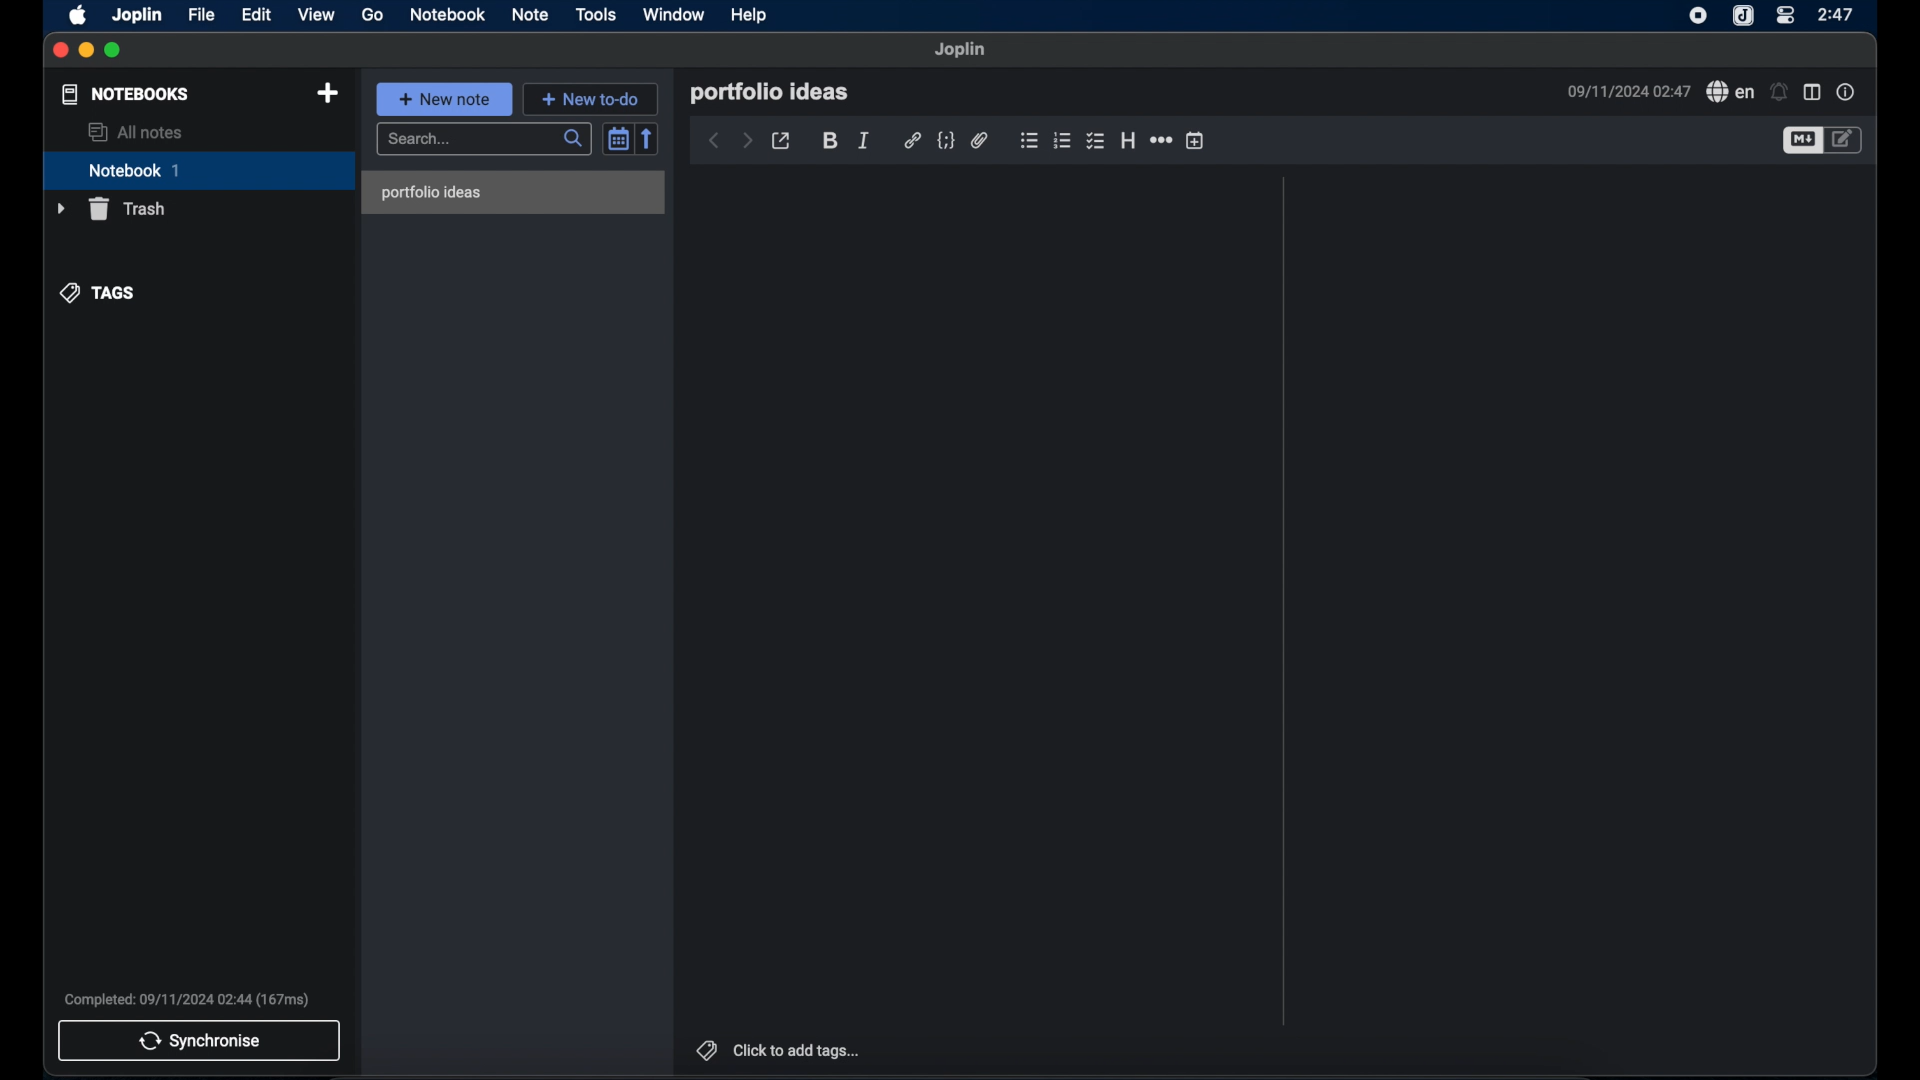 The width and height of the screenshot is (1920, 1080). What do you see at coordinates (485, 141) in the screenshot?
I see `search bar` at bounding box center [485, 141].